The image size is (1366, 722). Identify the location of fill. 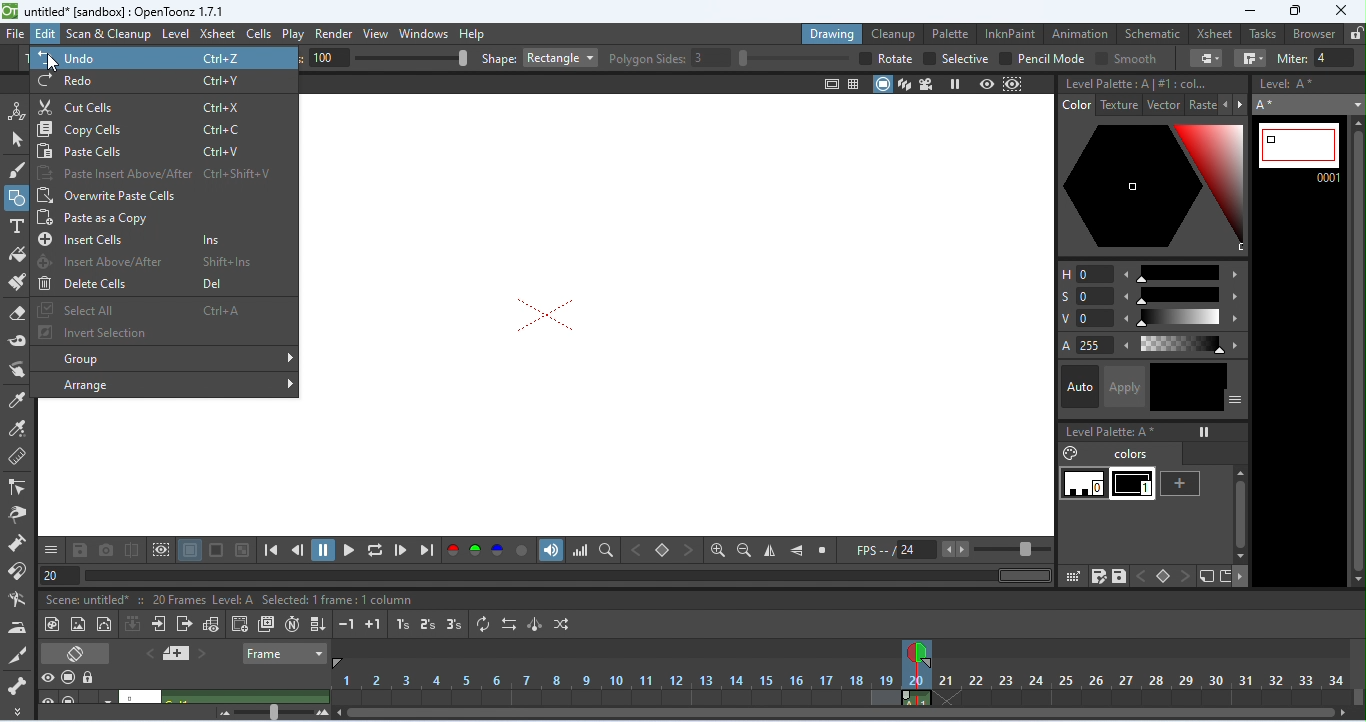
(16, 253).